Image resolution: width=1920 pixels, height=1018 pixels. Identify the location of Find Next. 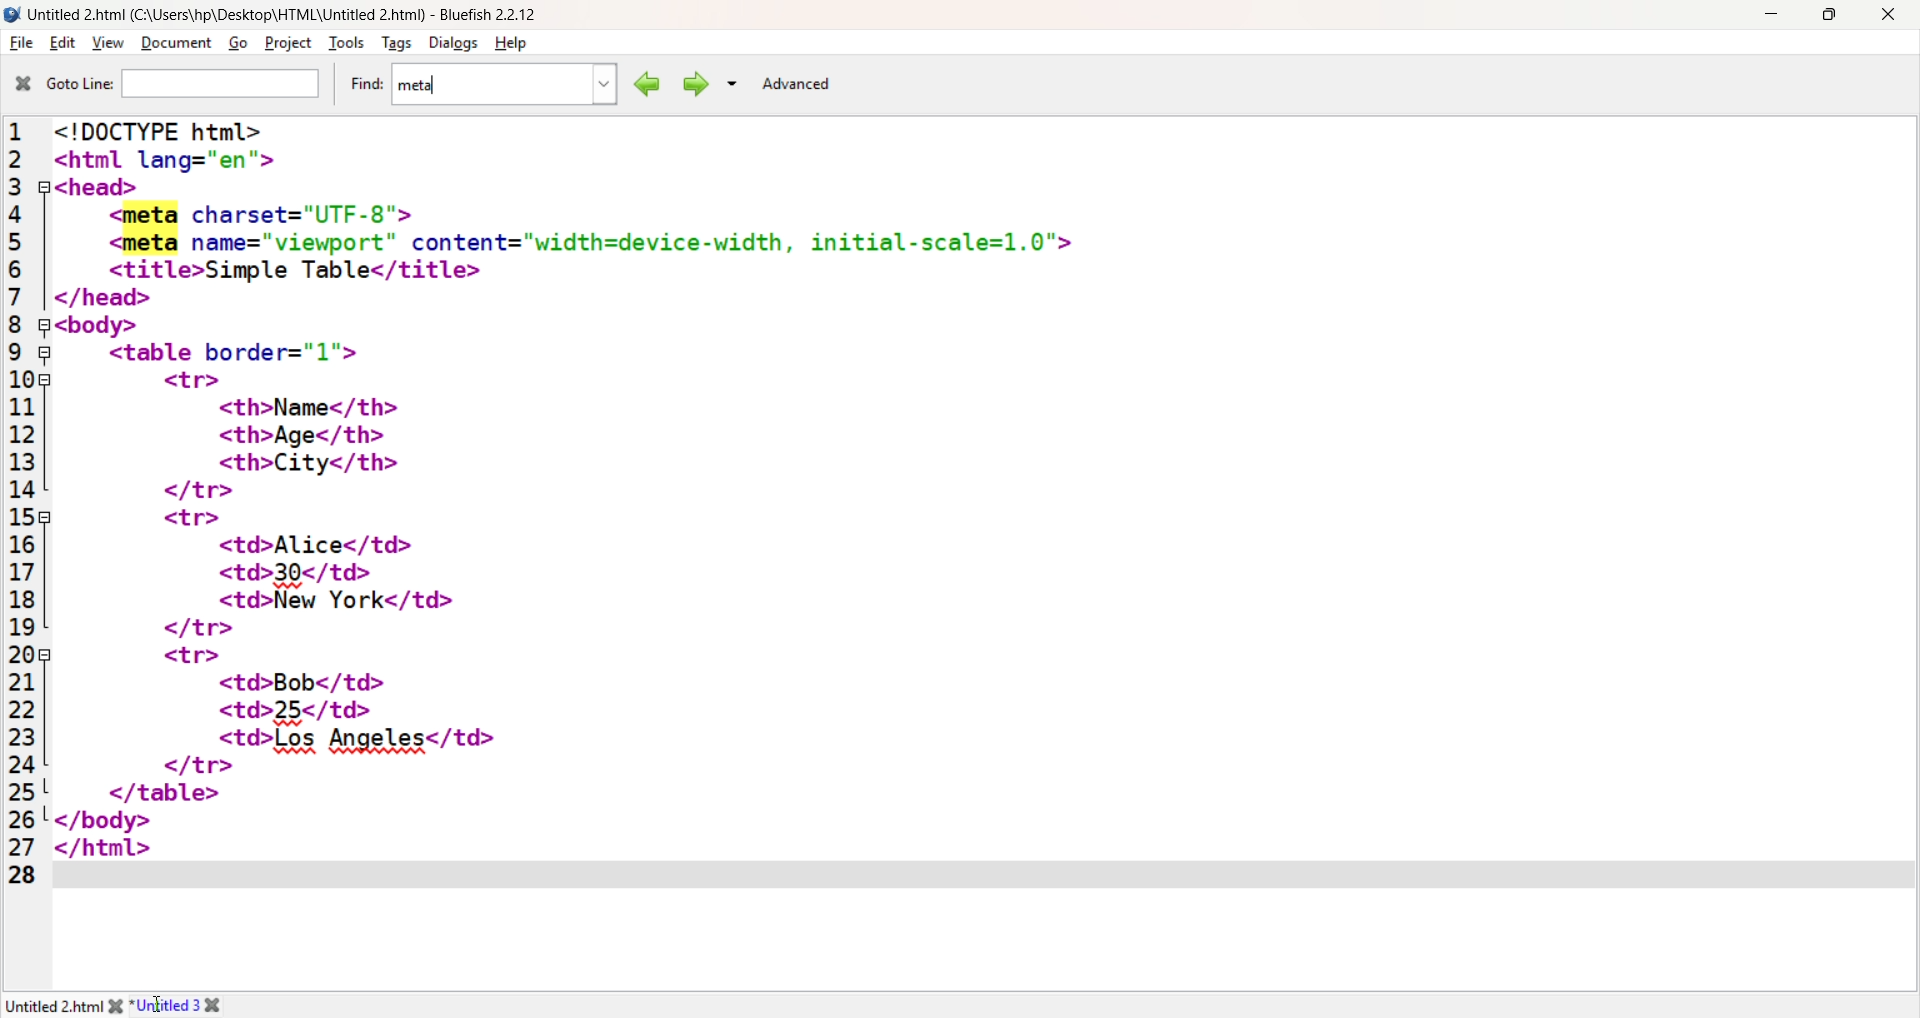
(694, 84).